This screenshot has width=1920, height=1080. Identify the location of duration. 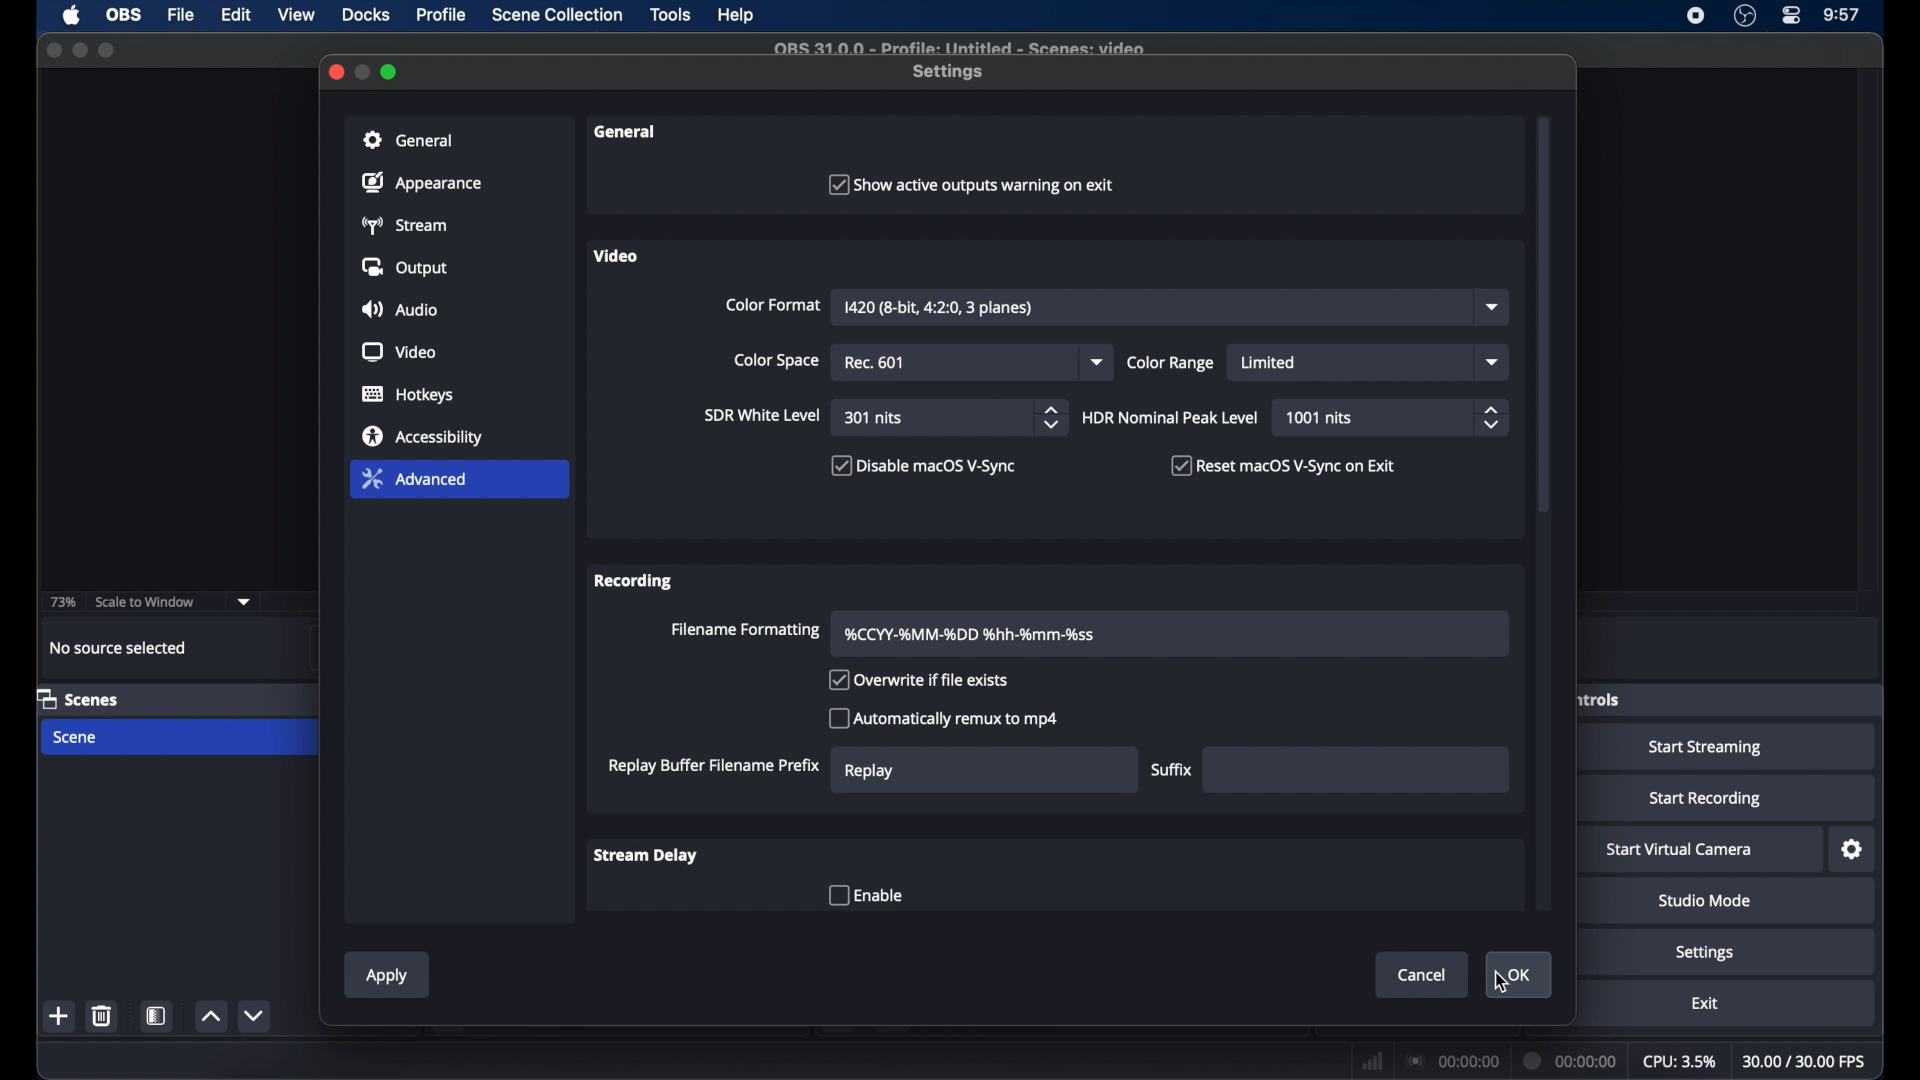
(1572, 1063).